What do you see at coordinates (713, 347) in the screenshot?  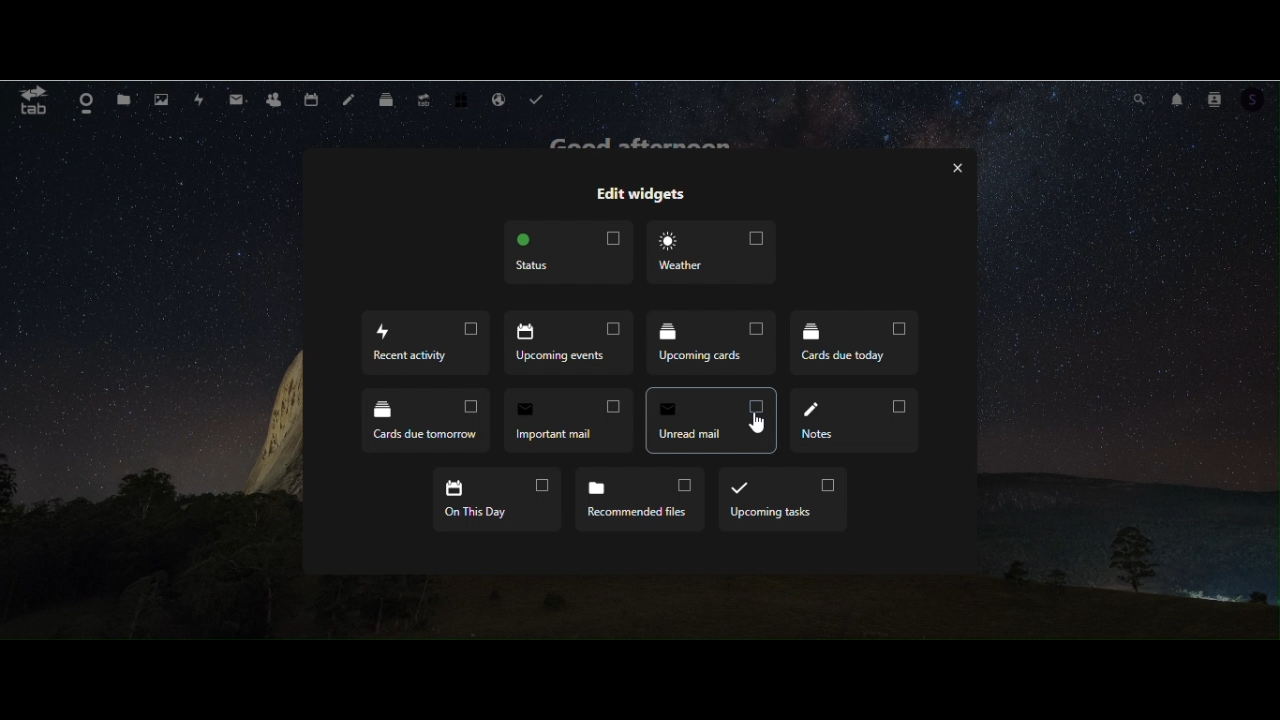 I see `Upcoming cards` at bounding box center [713, 347].